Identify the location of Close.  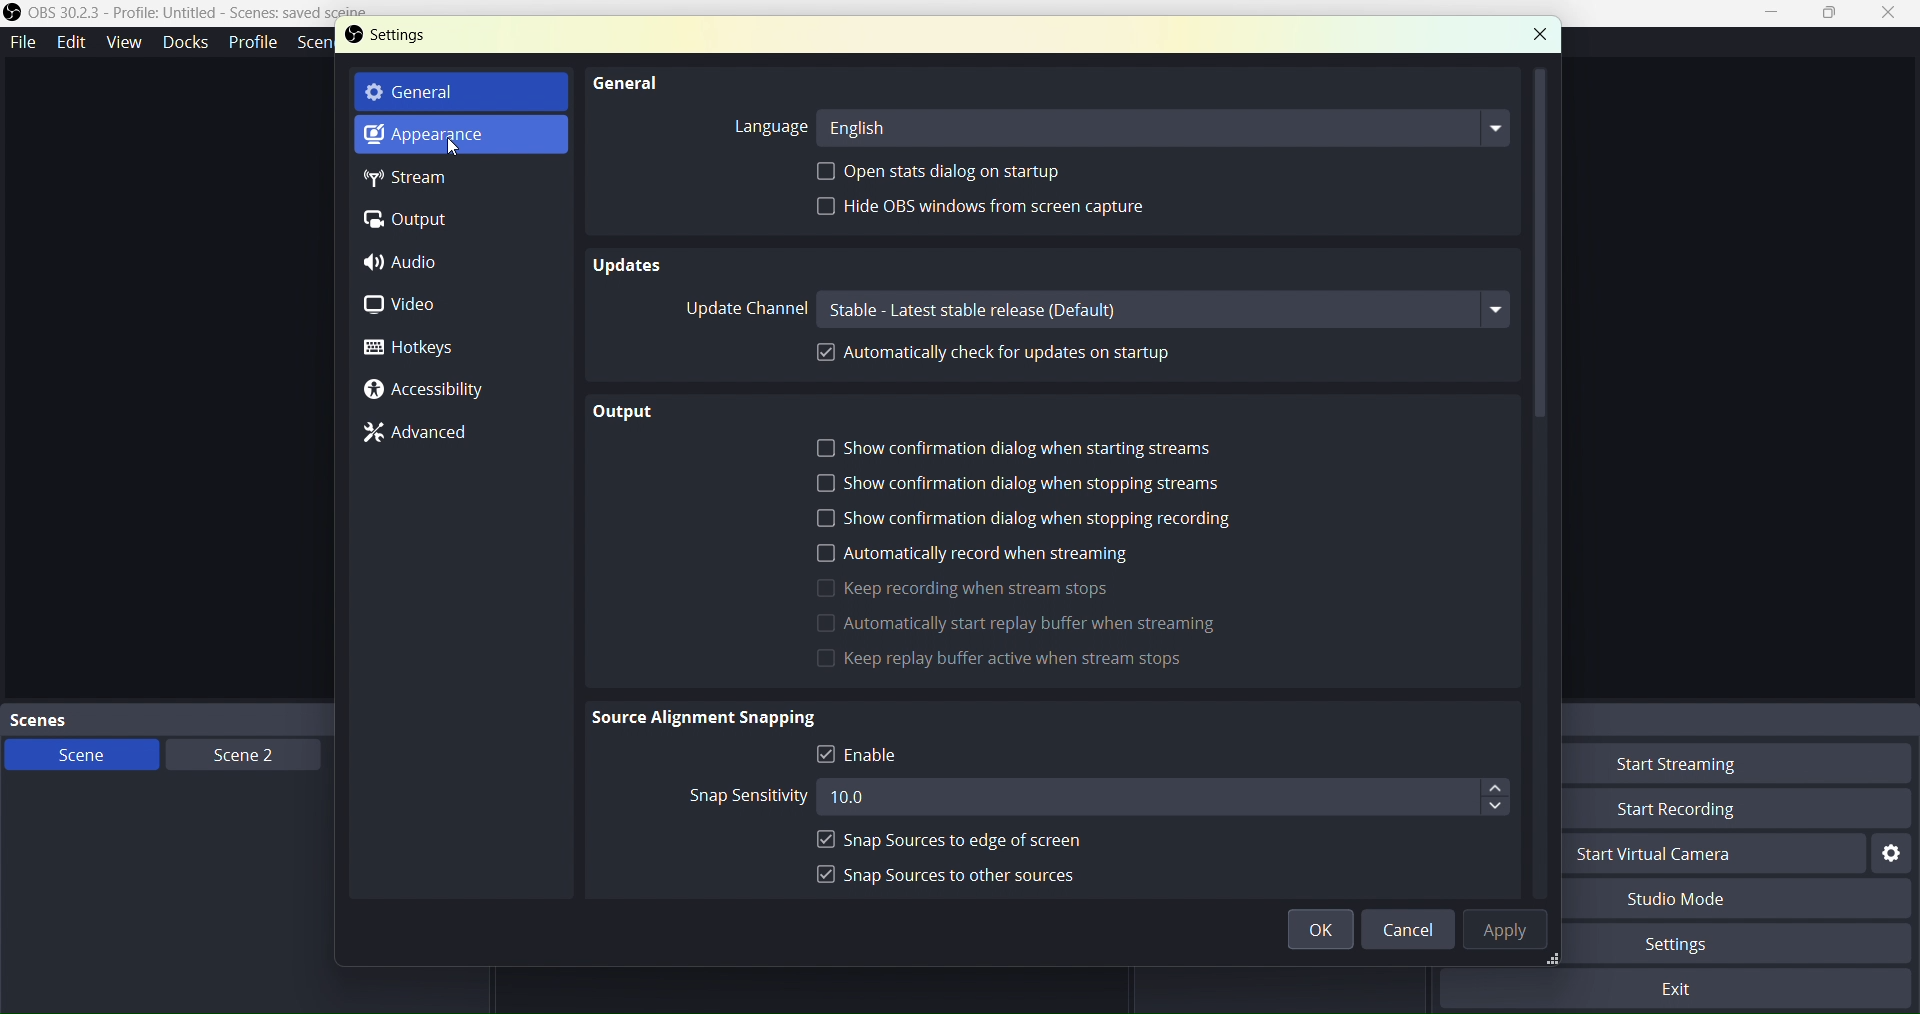
(1537, 33).